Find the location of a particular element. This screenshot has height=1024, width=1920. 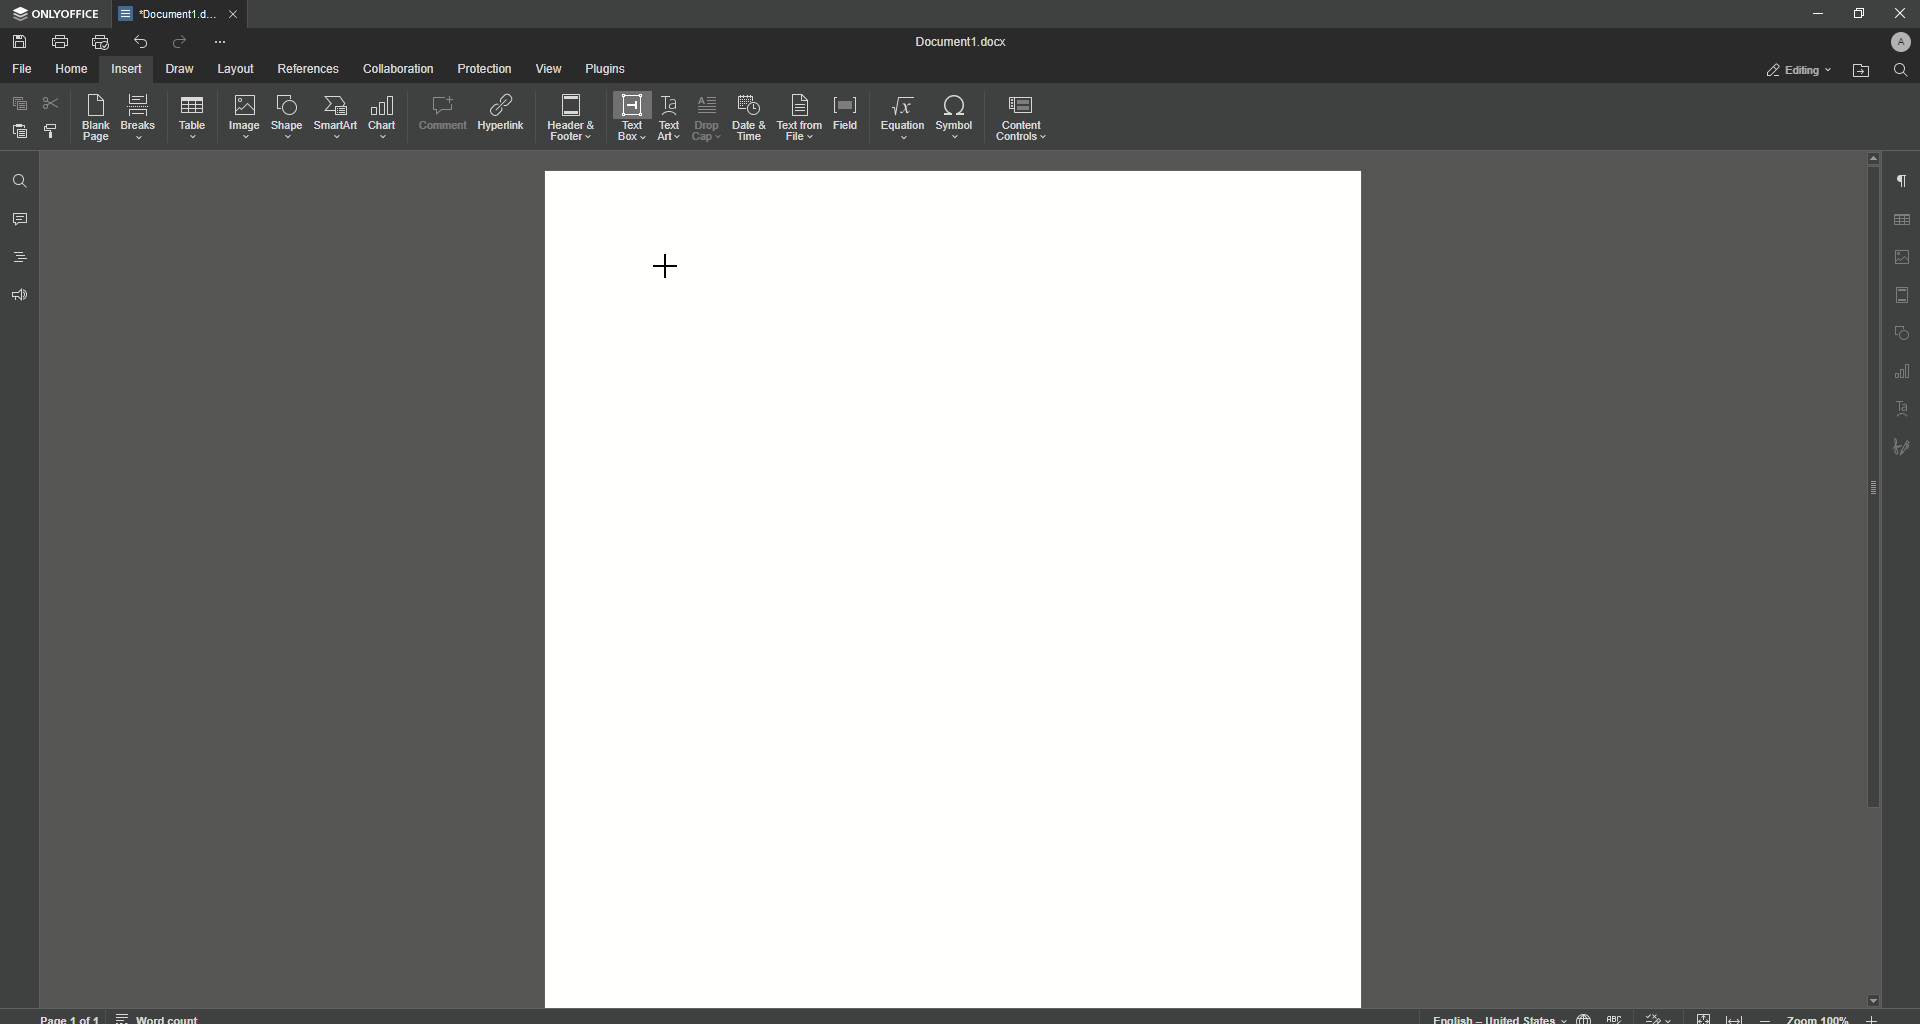

ONLYOFFICE is located at coordinates (57, 15).